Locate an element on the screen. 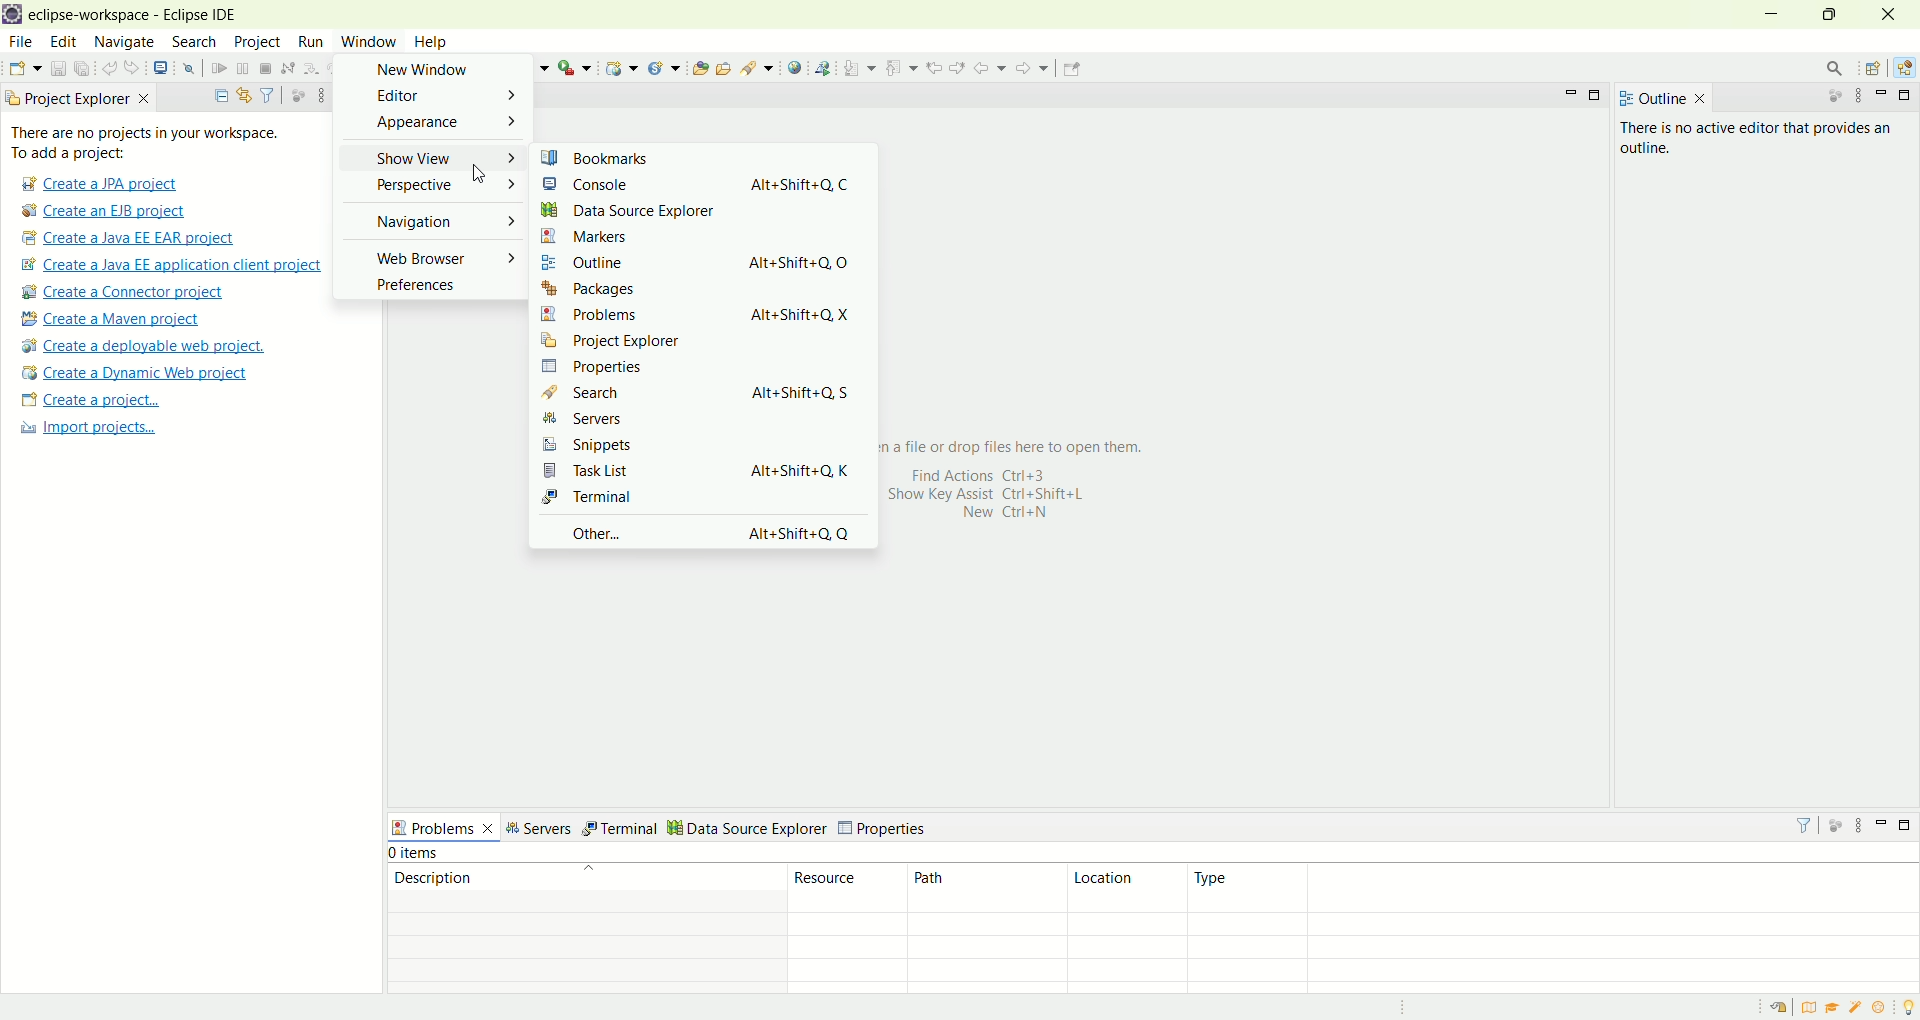 Image resolution: width=1920 pixels, height=1020 pixels. search is located at coordinates (195, 42).